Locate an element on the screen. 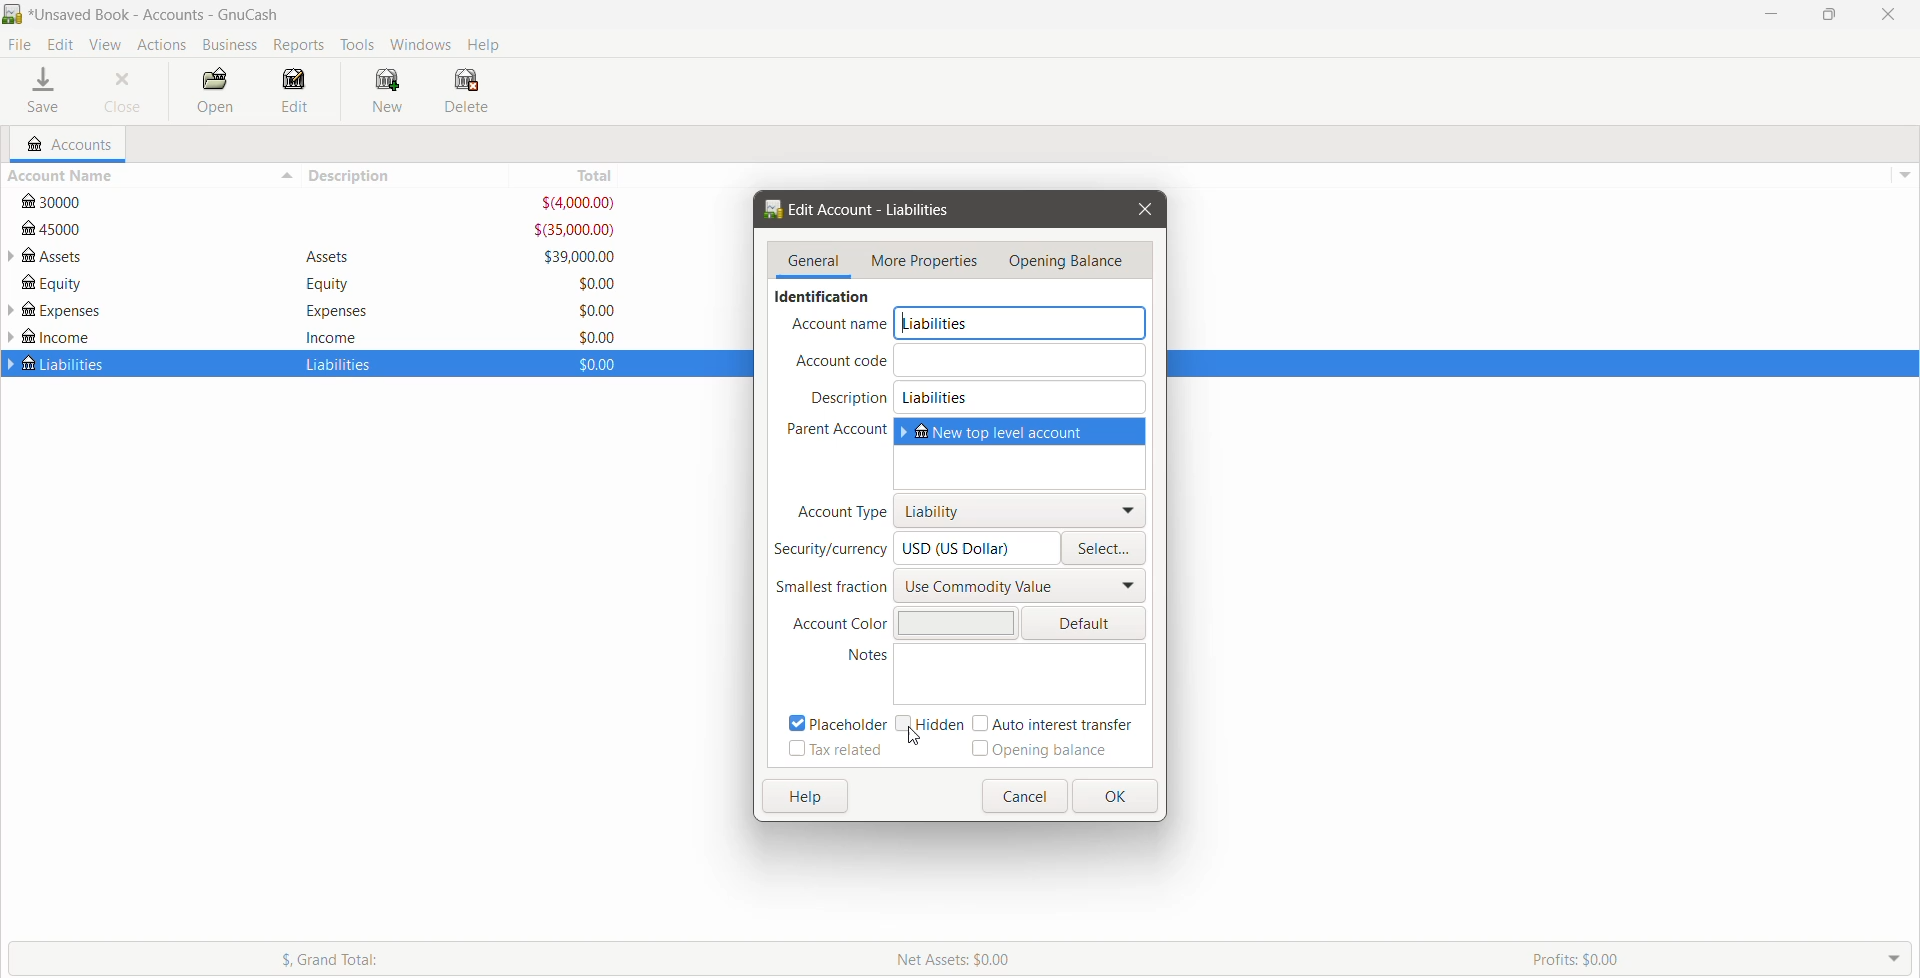 This screenshot has width=1920, height=978. General is located at coordinates (815, 261).